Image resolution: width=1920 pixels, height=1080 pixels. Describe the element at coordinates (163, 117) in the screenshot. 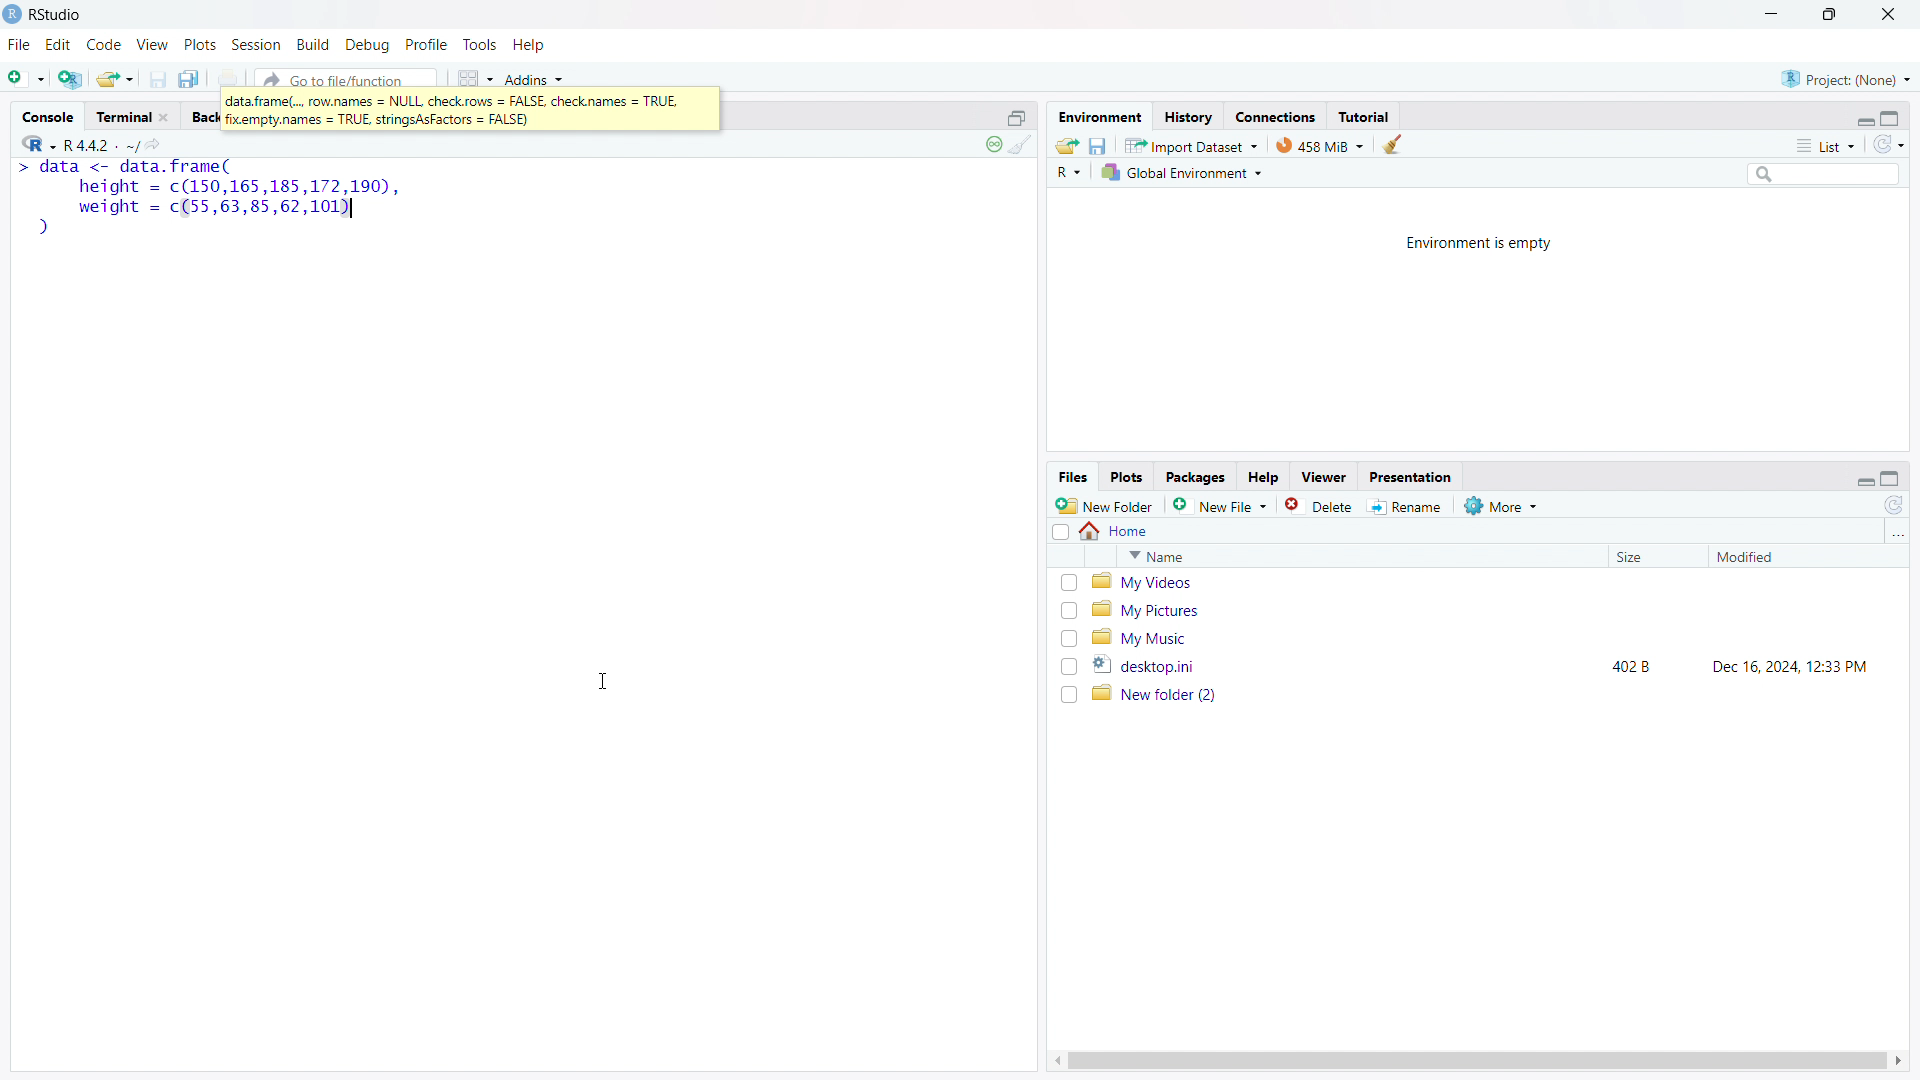

I see `close` at that location.